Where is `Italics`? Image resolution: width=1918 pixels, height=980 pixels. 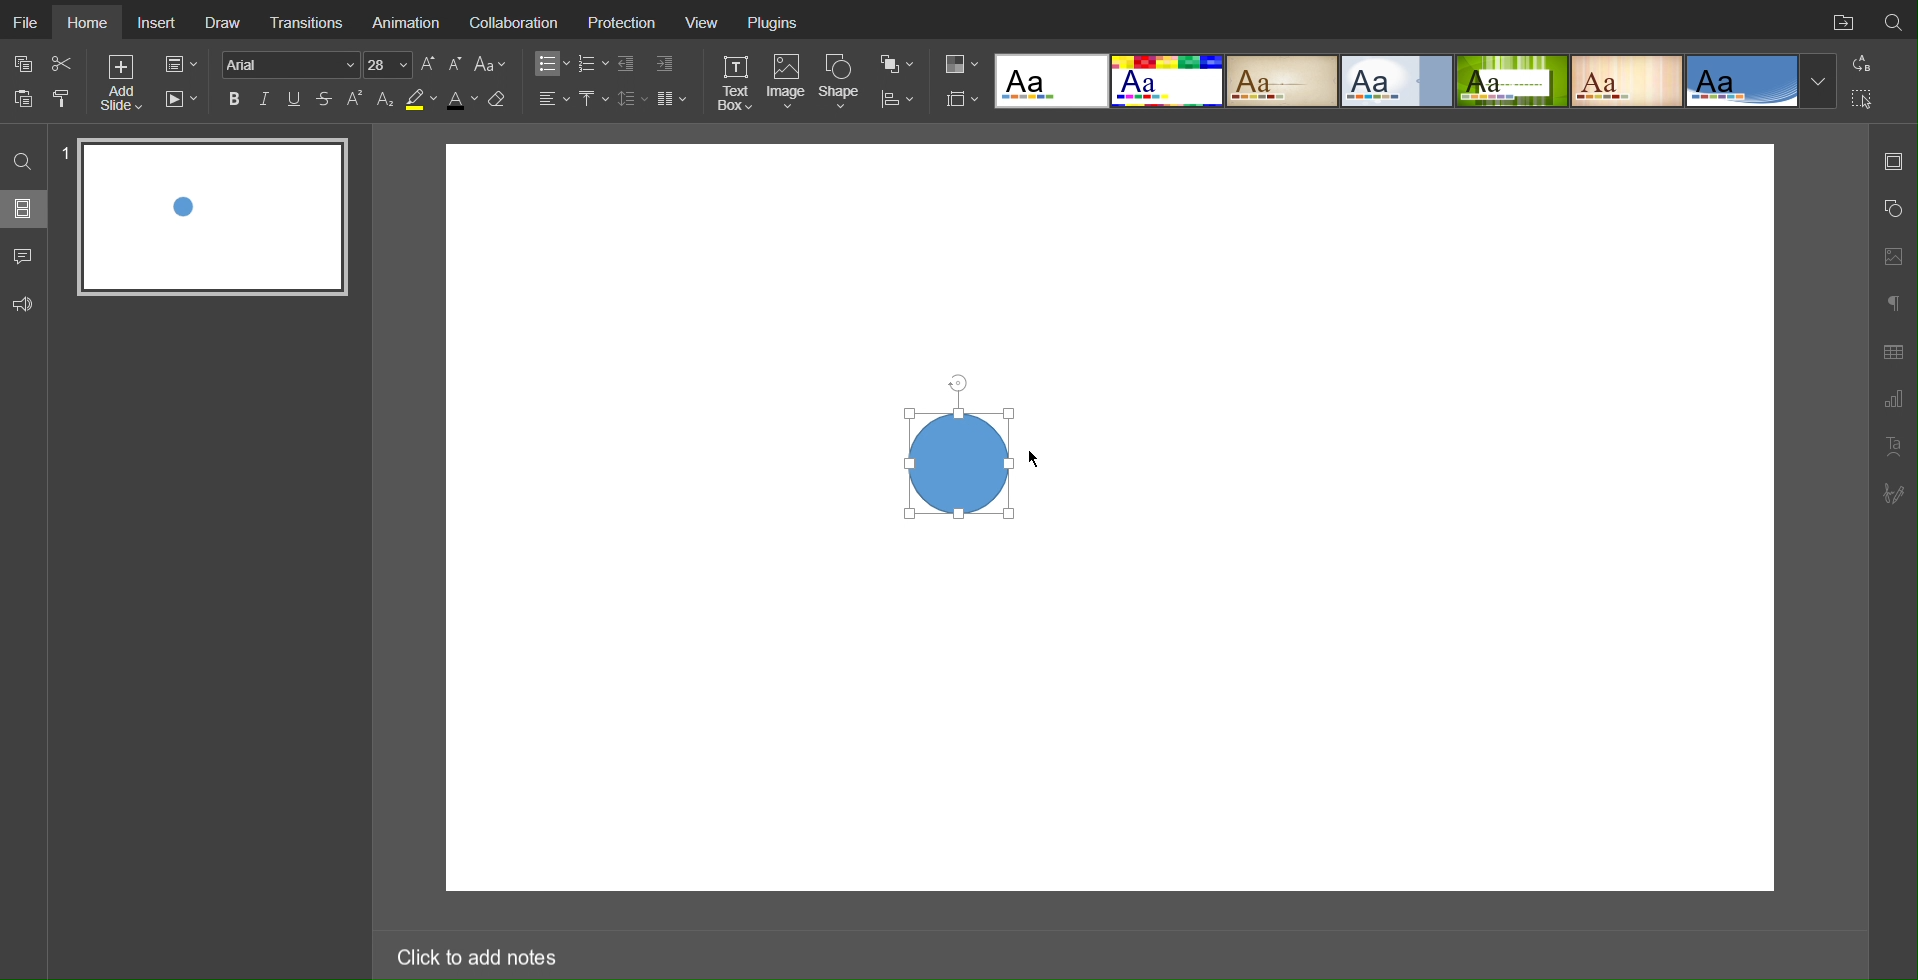
Italics is located at coordinates (265, 99).